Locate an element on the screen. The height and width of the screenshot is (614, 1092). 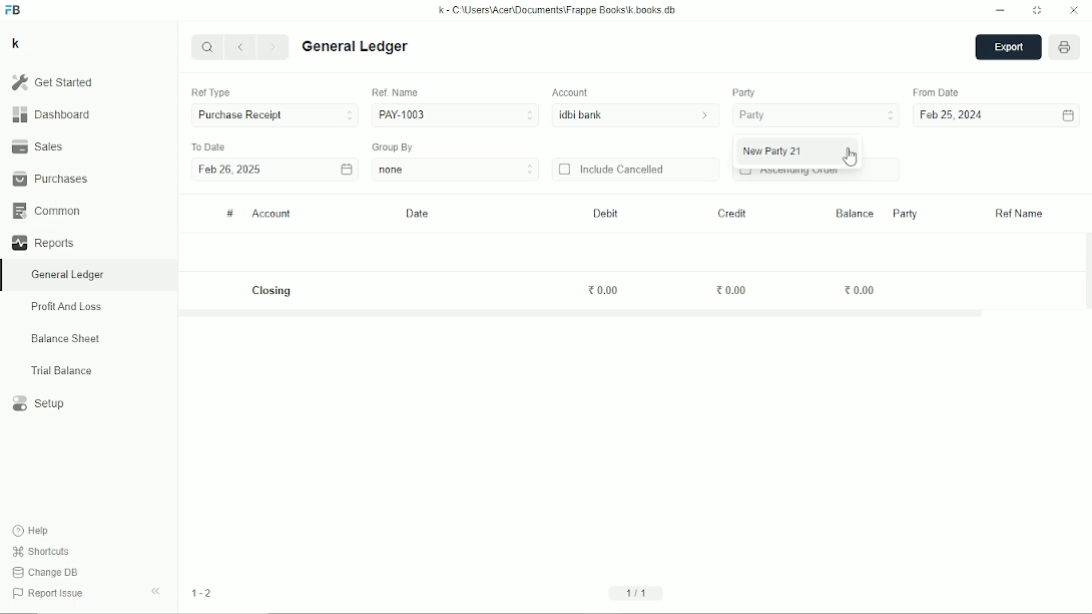
Credit is located at coordinates (731, 214).